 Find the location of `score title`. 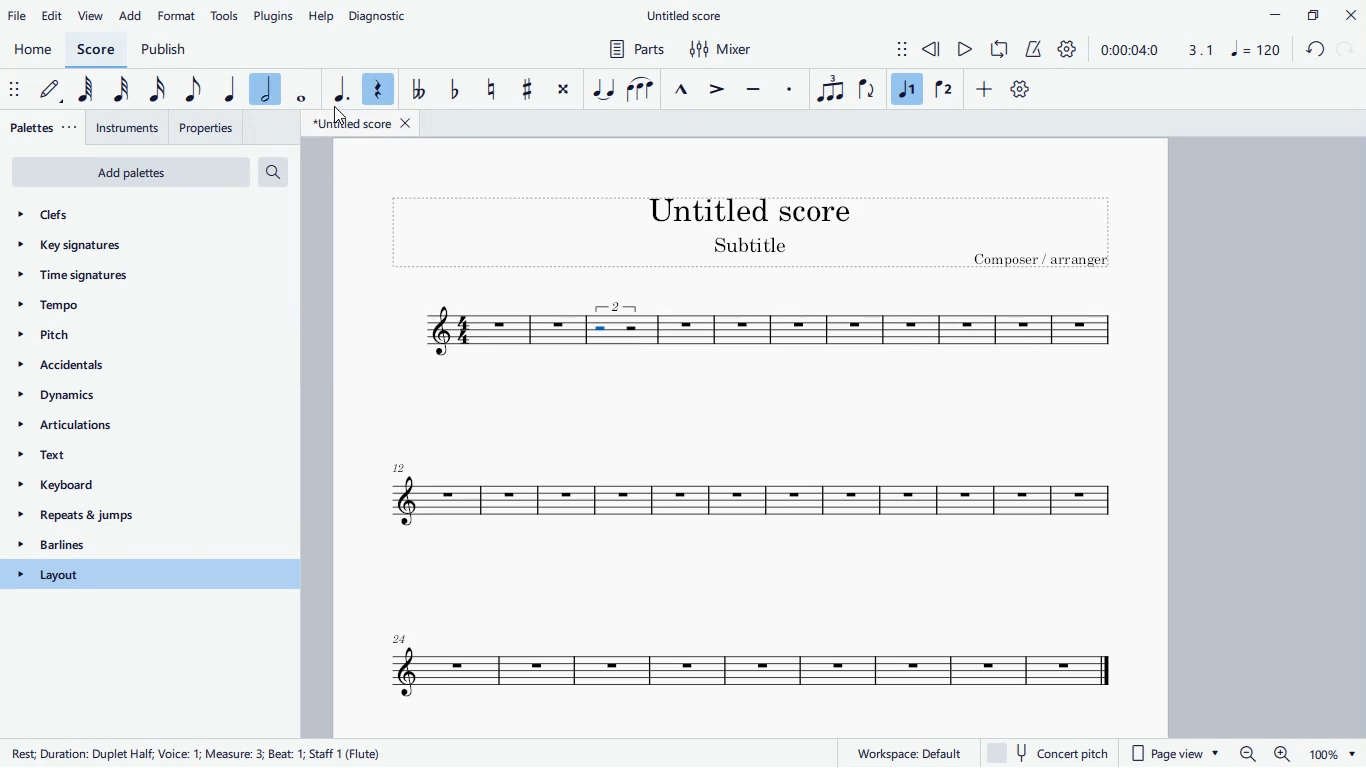

score title is located at coordinates (753, 209).